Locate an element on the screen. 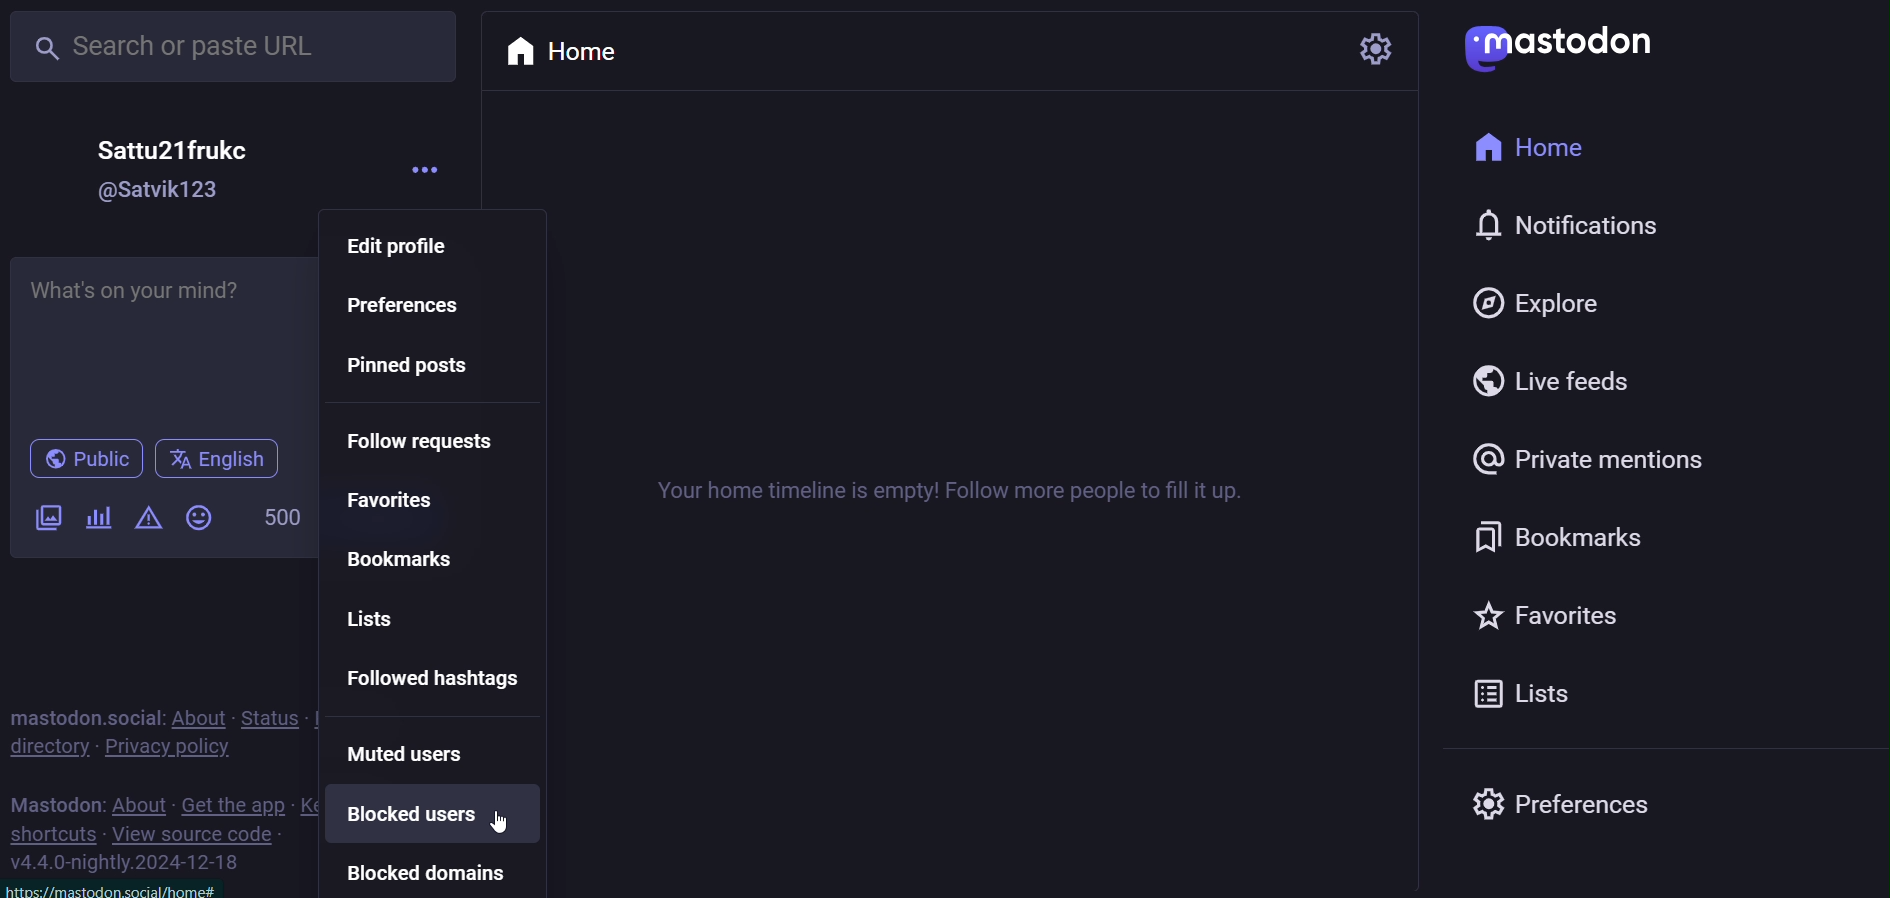 The image size is (1890, 898). add images is located at coordinates (45, 516).